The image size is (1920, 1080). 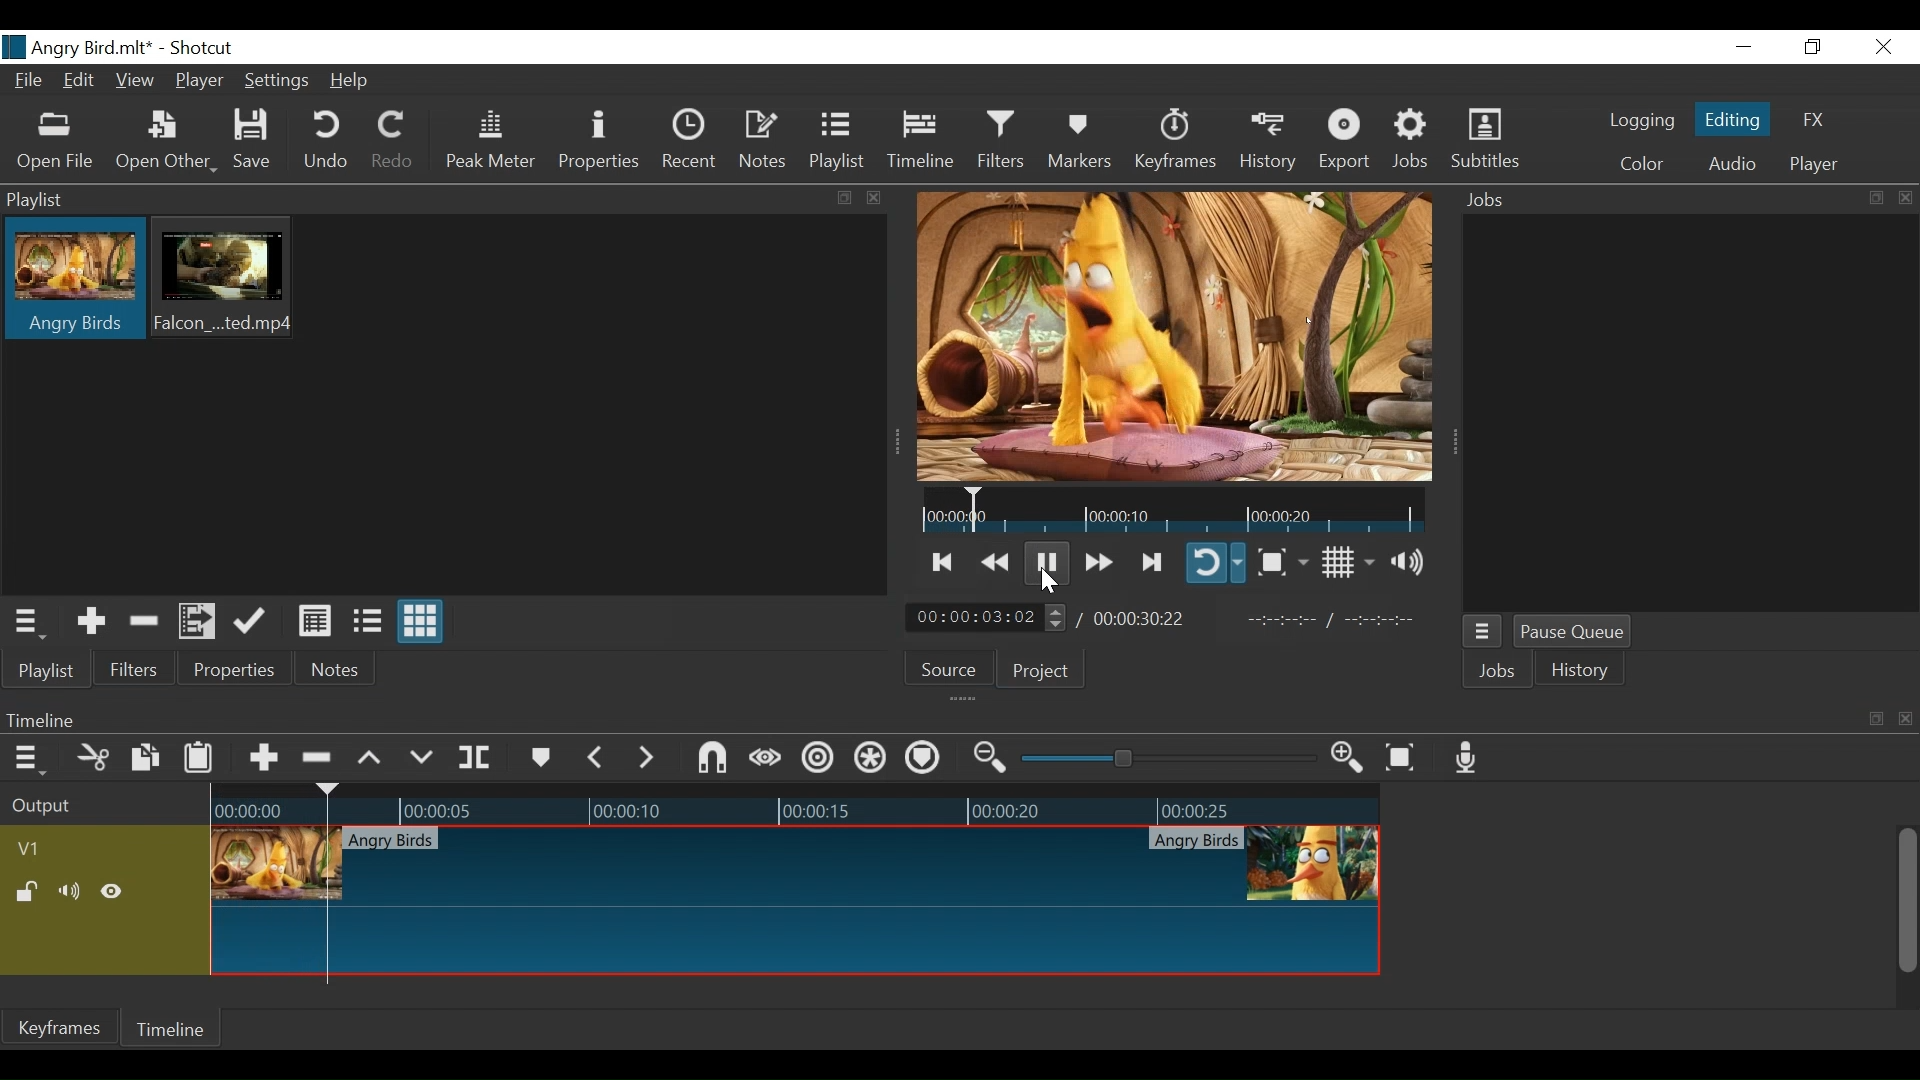 What do you see at coordinates (200, 47) in the screenshot?
I see `Shotcut` at bounding box center [200, 47].